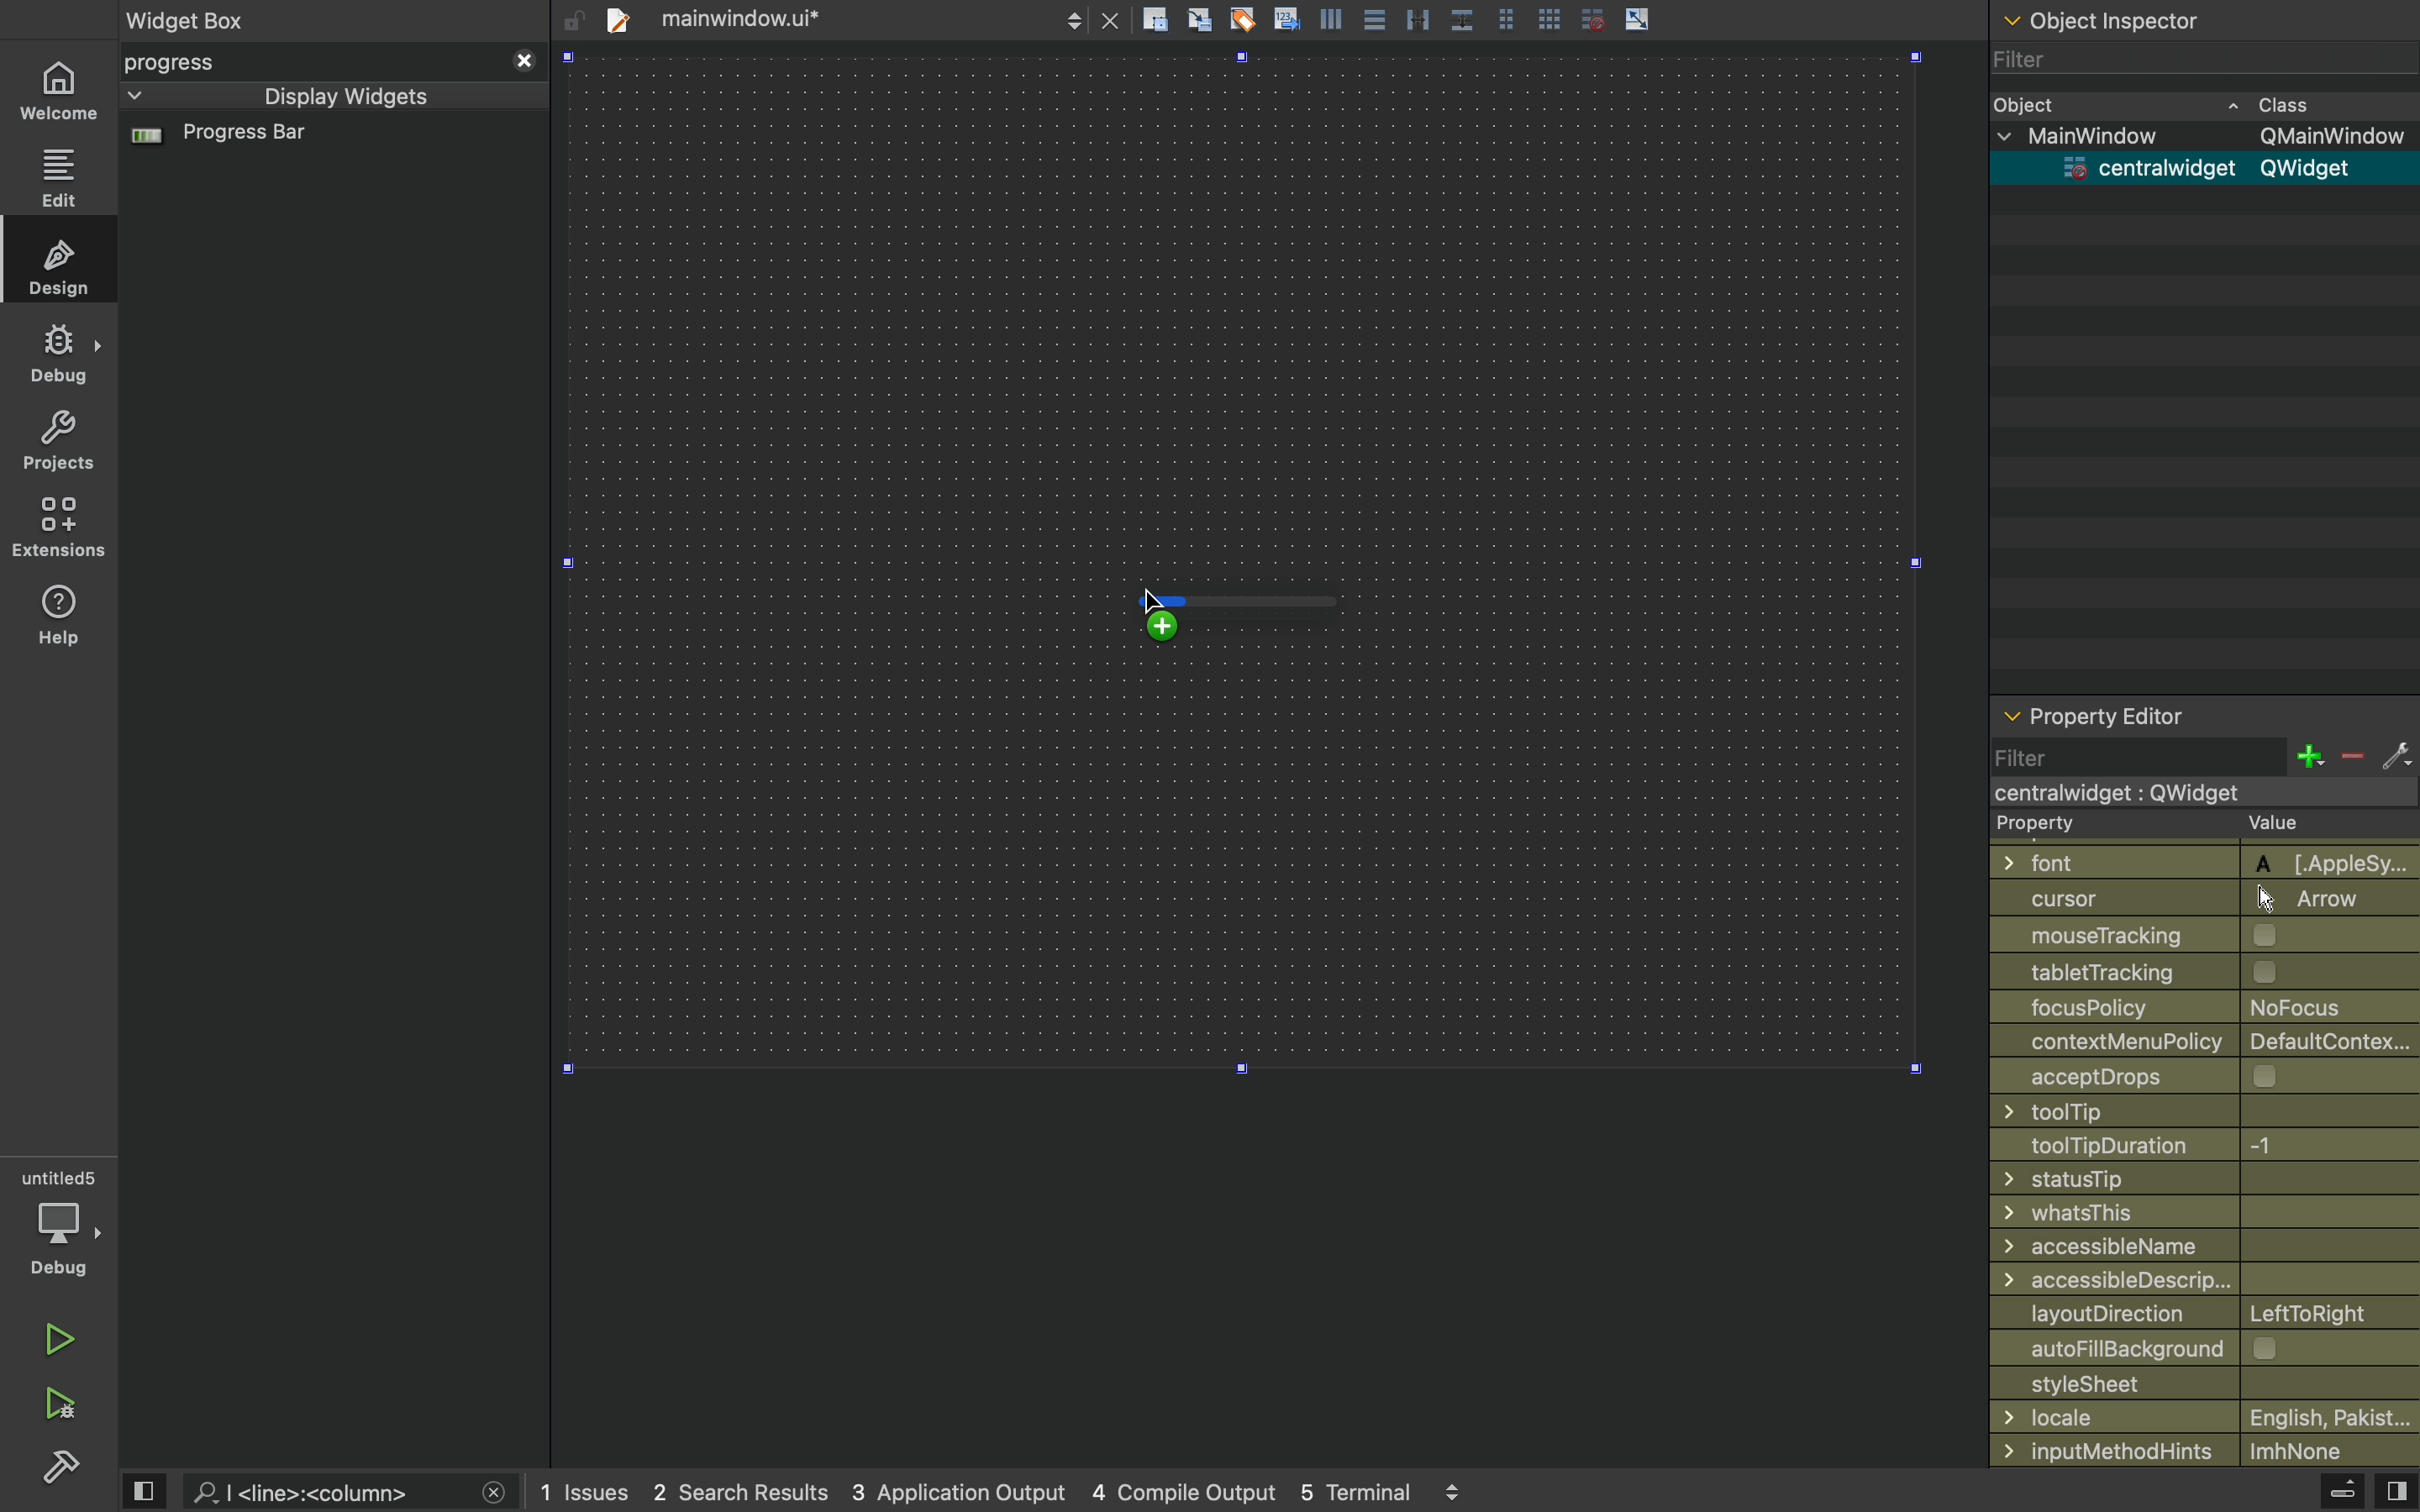 This screenshot has width=2420, height=1512. Describe the element at coordinates (63, 264) in the screenshot. I see `edit` at that location.